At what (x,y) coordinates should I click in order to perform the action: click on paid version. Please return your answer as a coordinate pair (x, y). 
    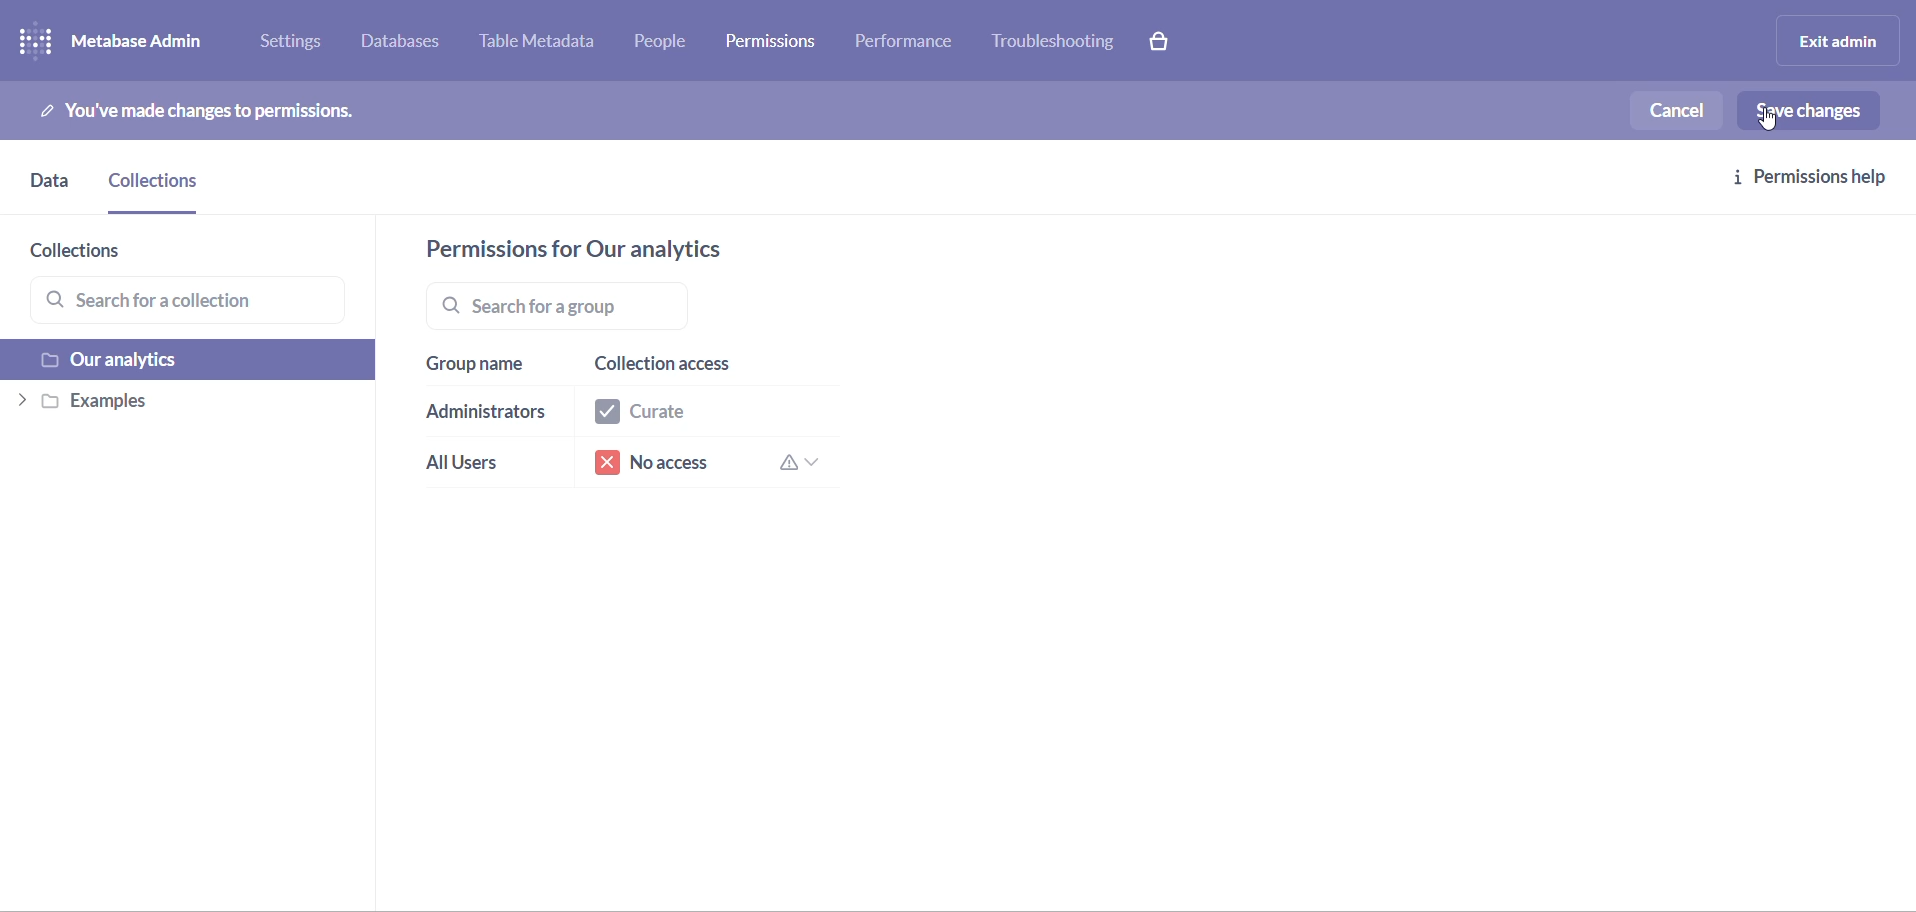
    Looking at the image, I should click on (1168, 40).